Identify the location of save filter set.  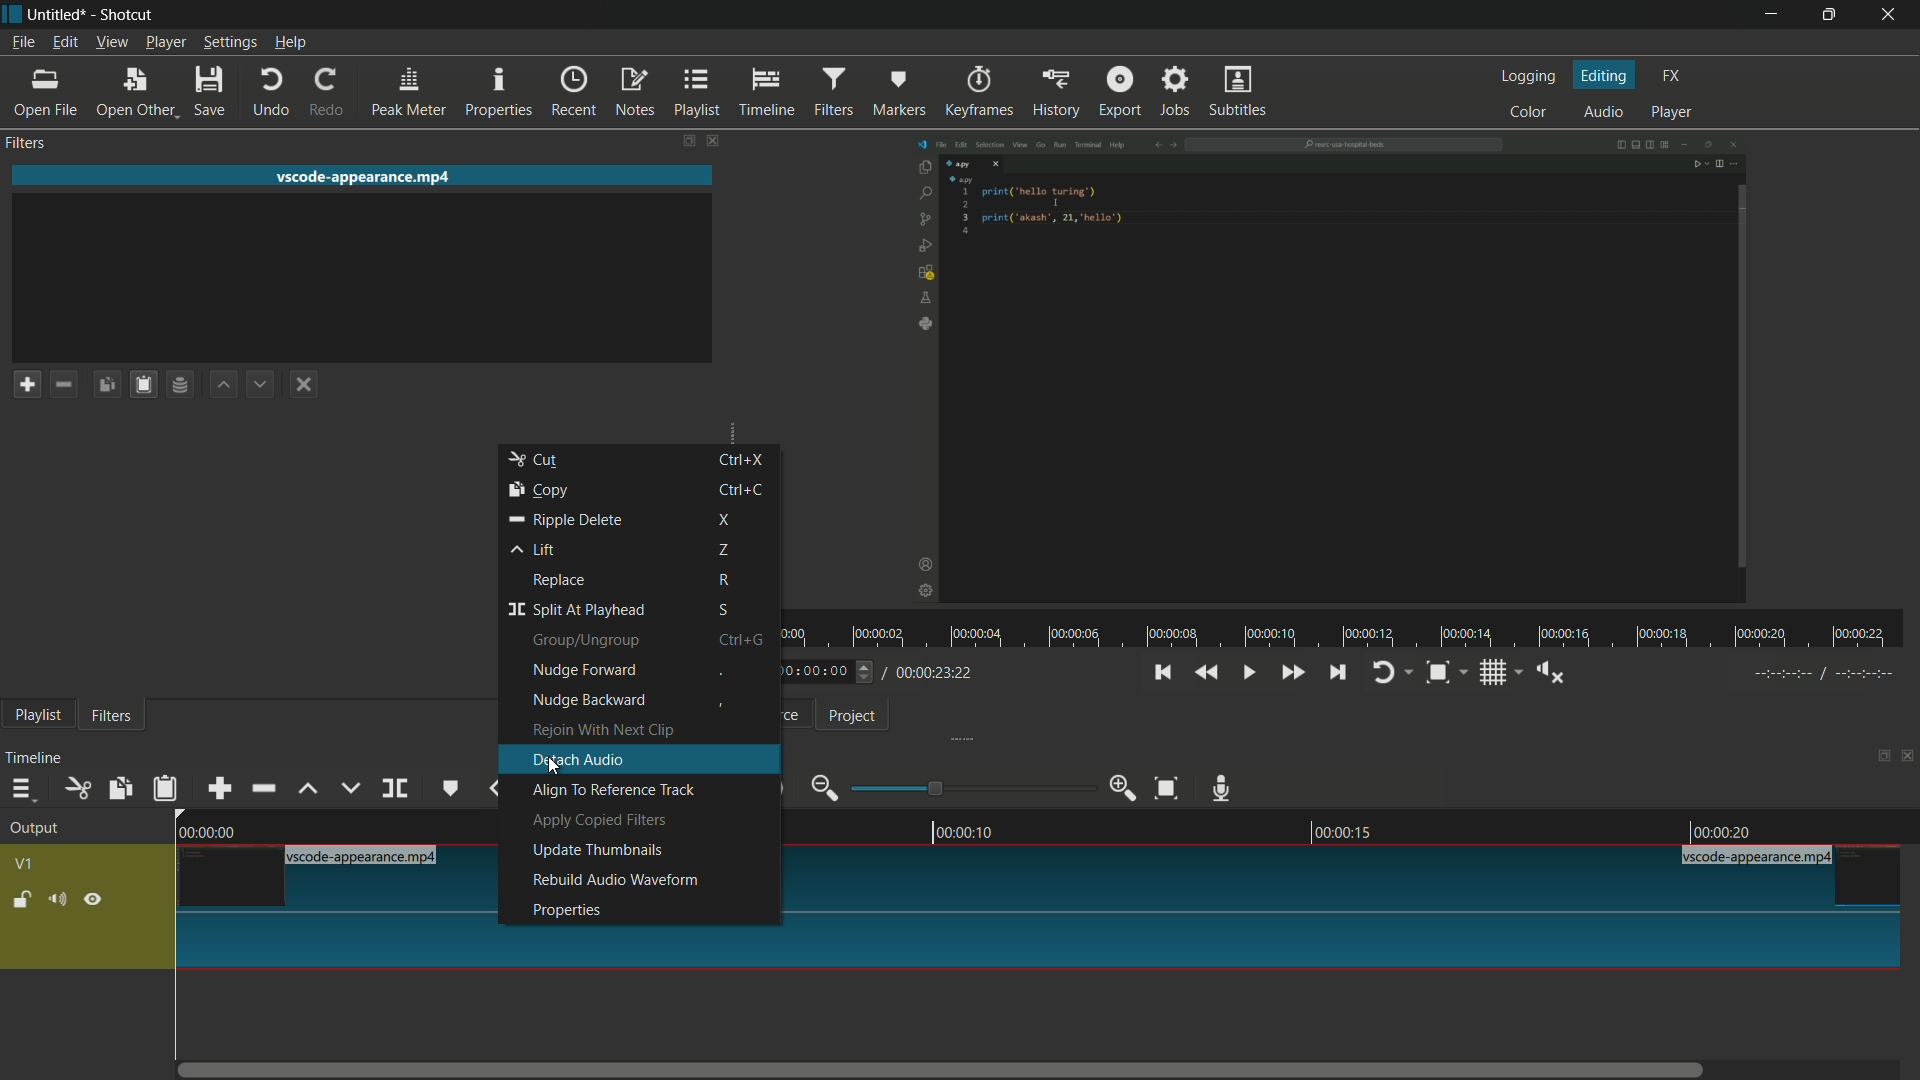
(179, 386).